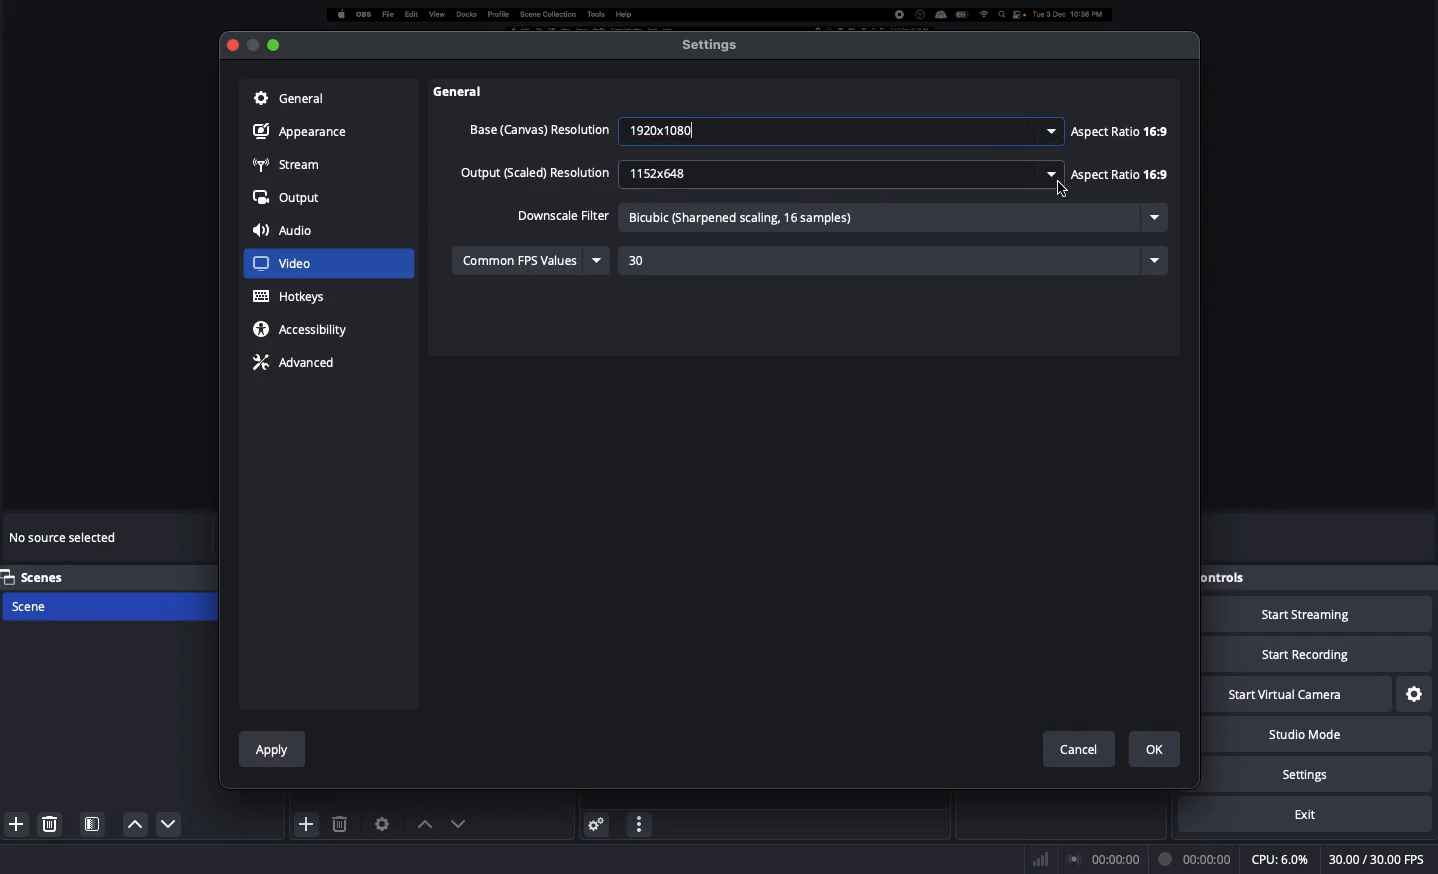 The image size is (1438, 874). What do you see at coordinates (306, 329) in the screenshot?
I see `Accessibility ` at bounding box center [306, 329].